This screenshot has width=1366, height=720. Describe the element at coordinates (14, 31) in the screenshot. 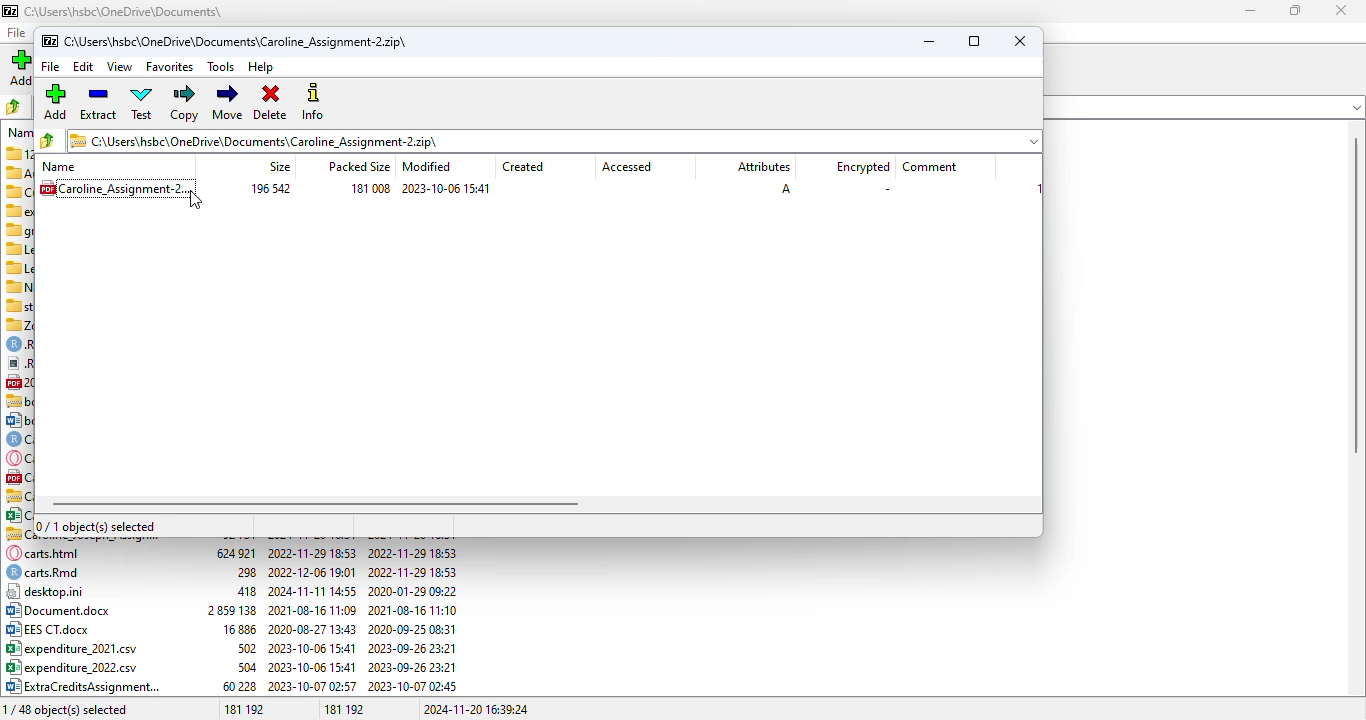

I see `file` at that location.